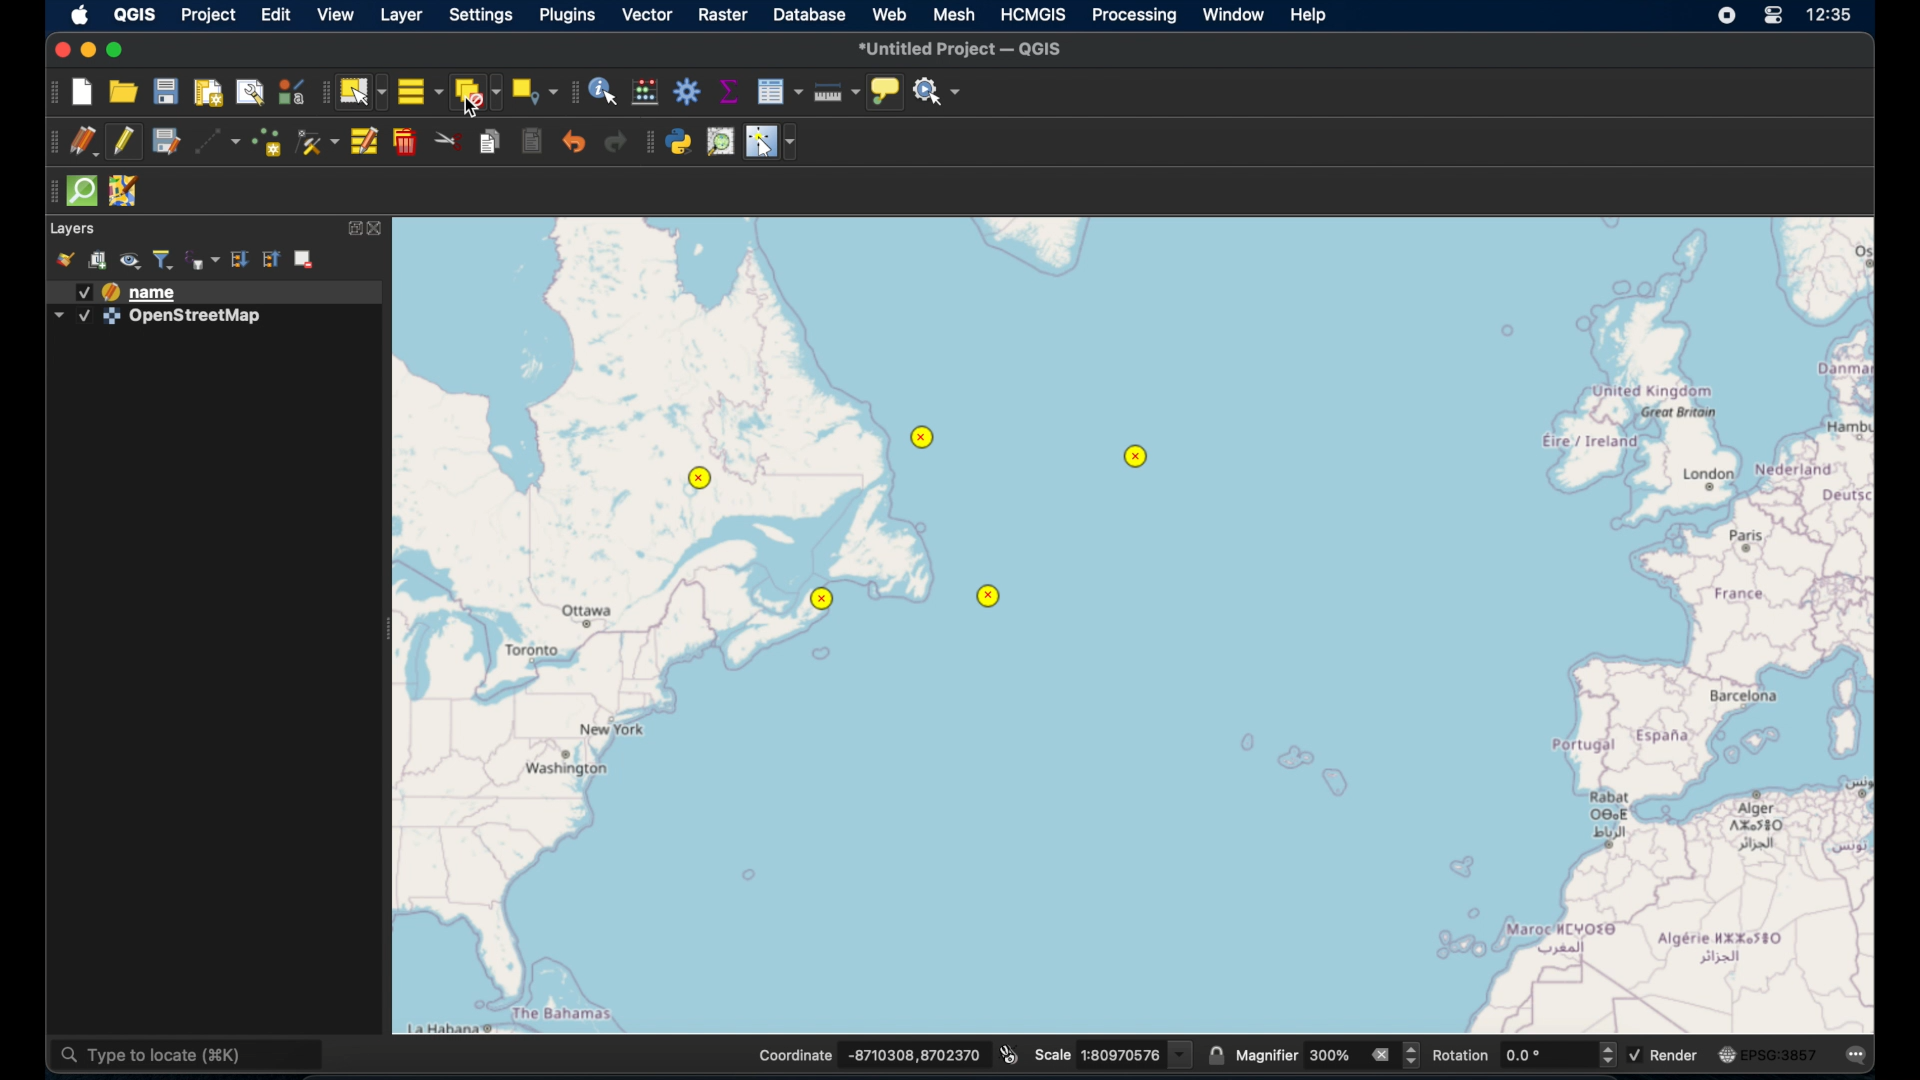 This screenshot has height=1080, width=1920. I want to click on 12:35, so click(1831, 15).